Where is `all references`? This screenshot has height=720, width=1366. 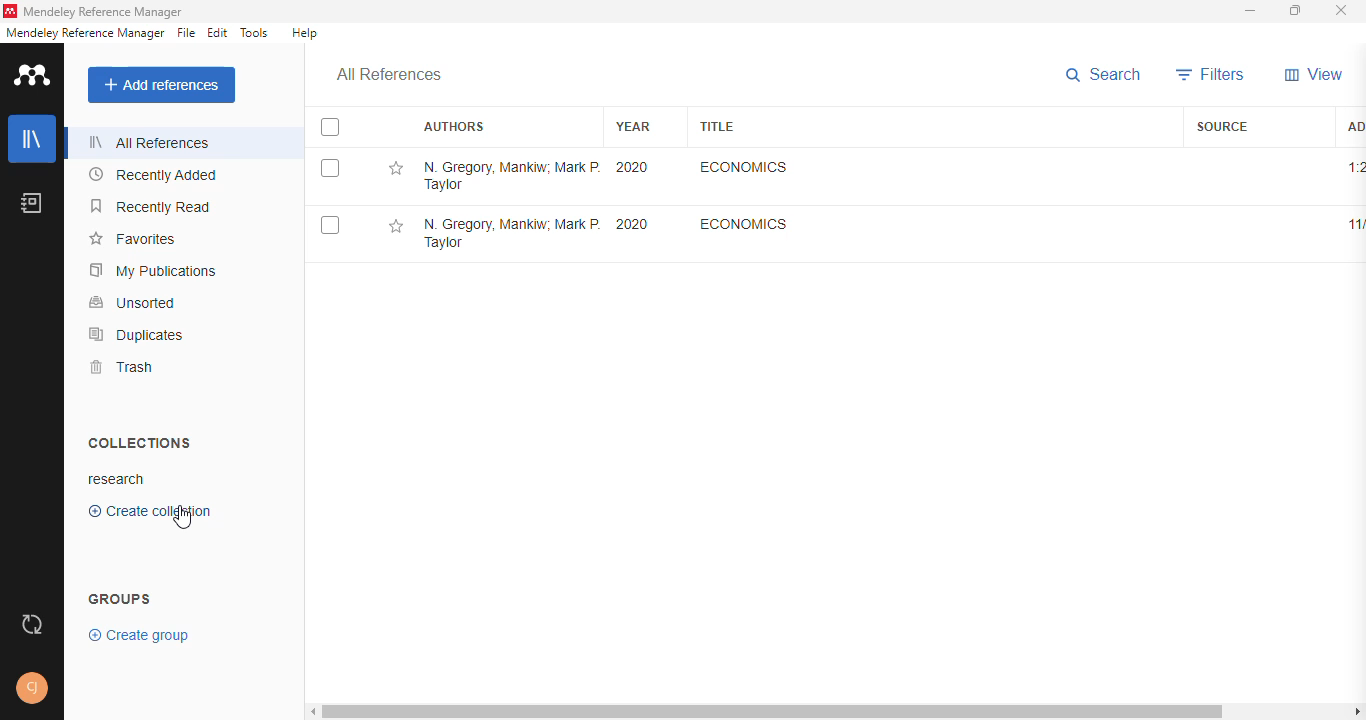
all references is located at coordinates (389, 75).